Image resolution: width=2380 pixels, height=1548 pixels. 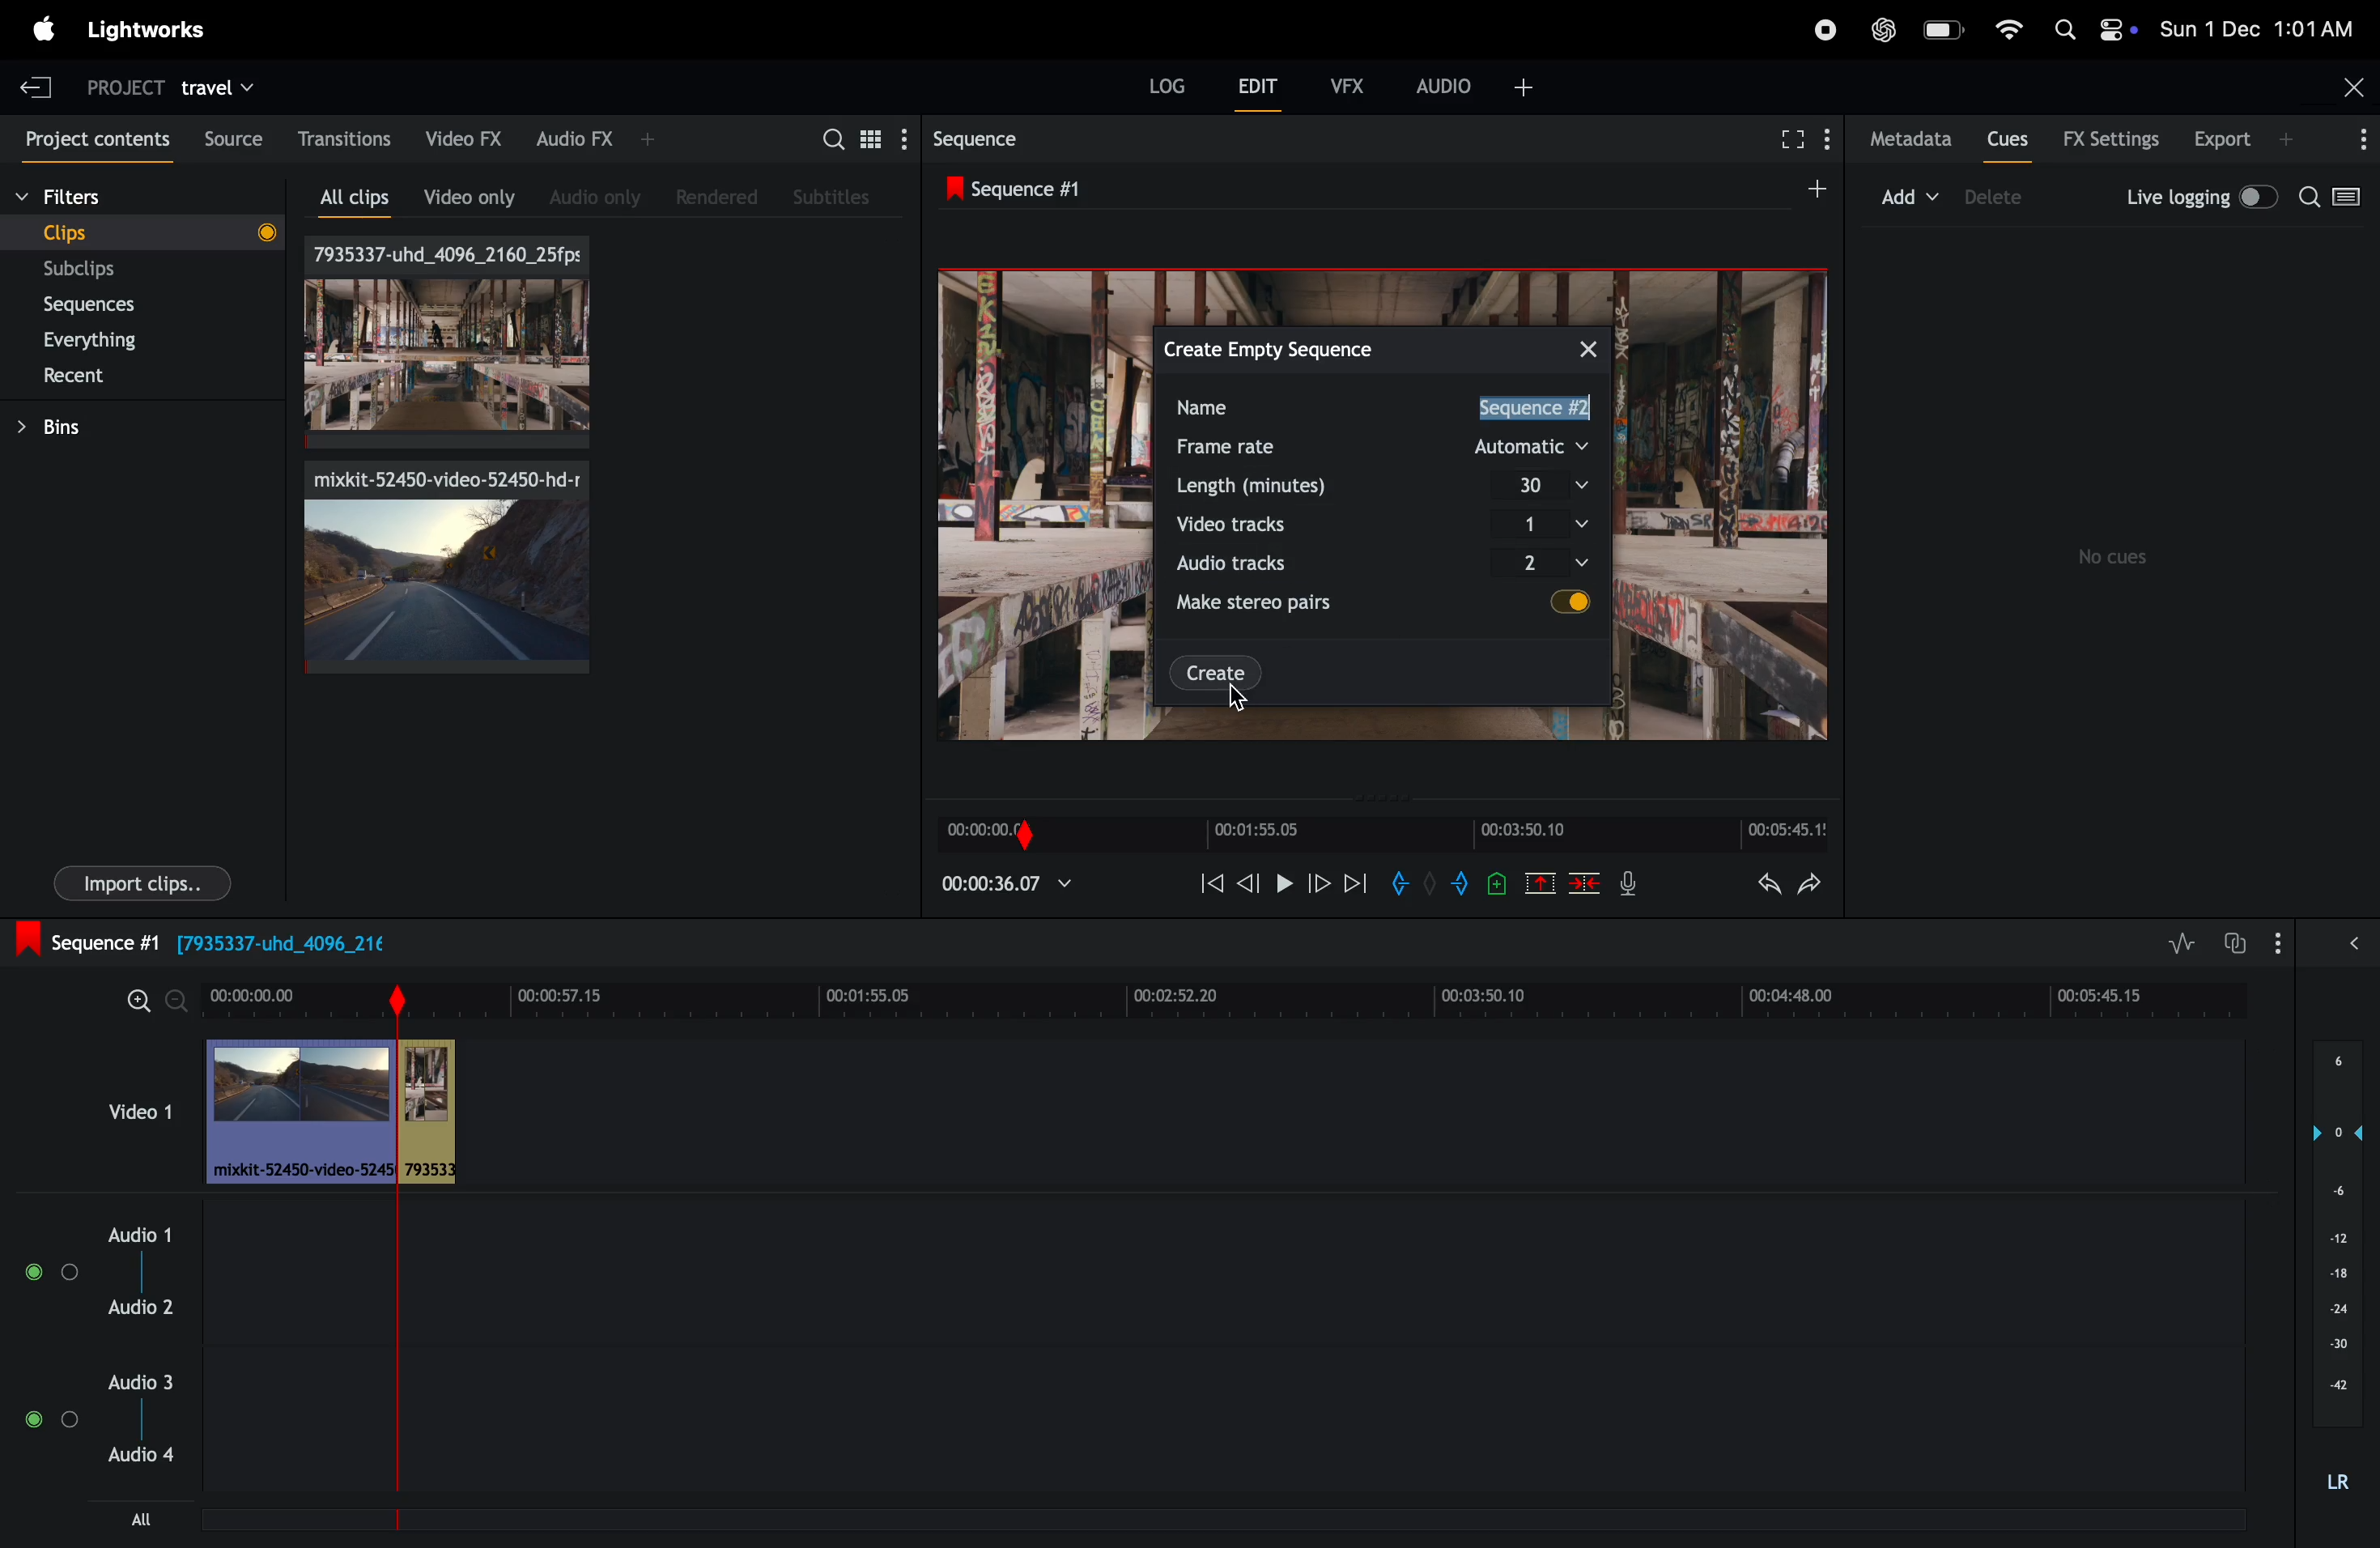 What do you see at coordinates (127, 88) in the screenshot?
I see `project` at bounding box center [127, 88].